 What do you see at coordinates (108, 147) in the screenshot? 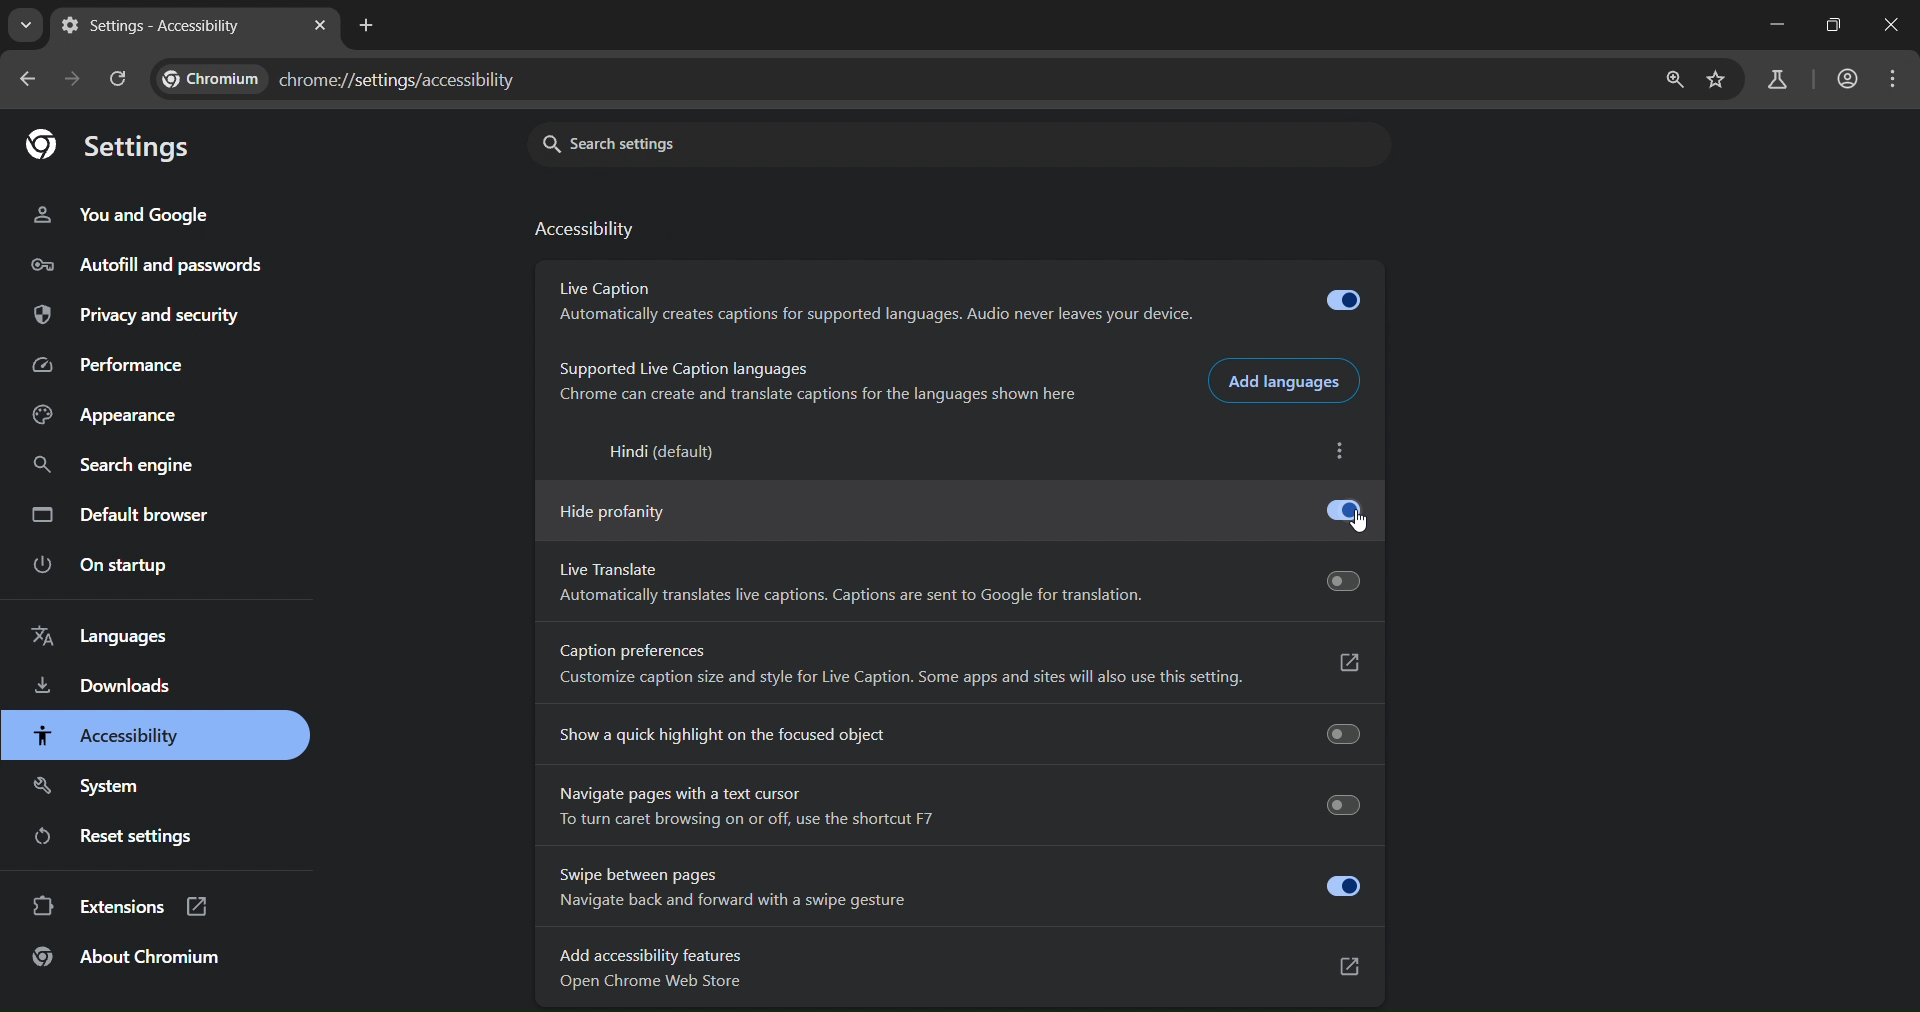
I see `settings` at bounding box center [108, 147].